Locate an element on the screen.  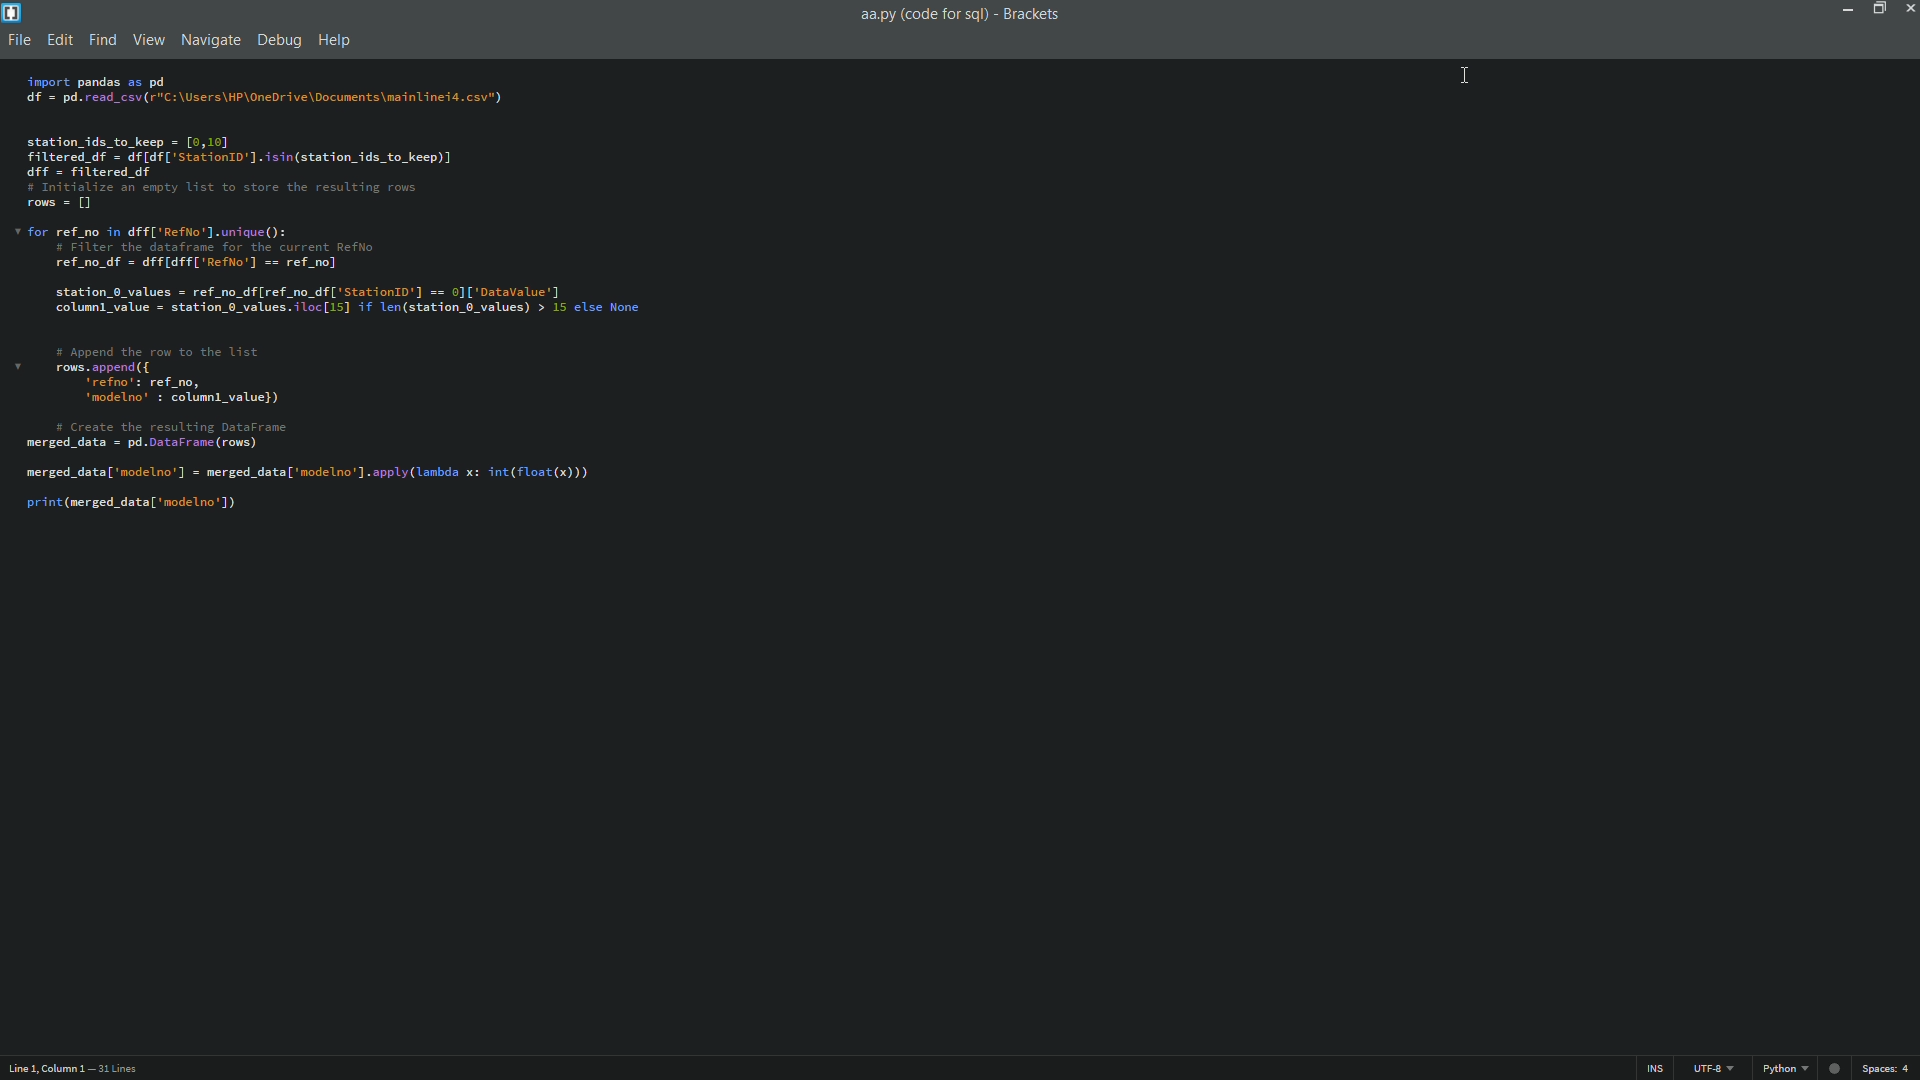
Find is located at coordinates (105, 41).